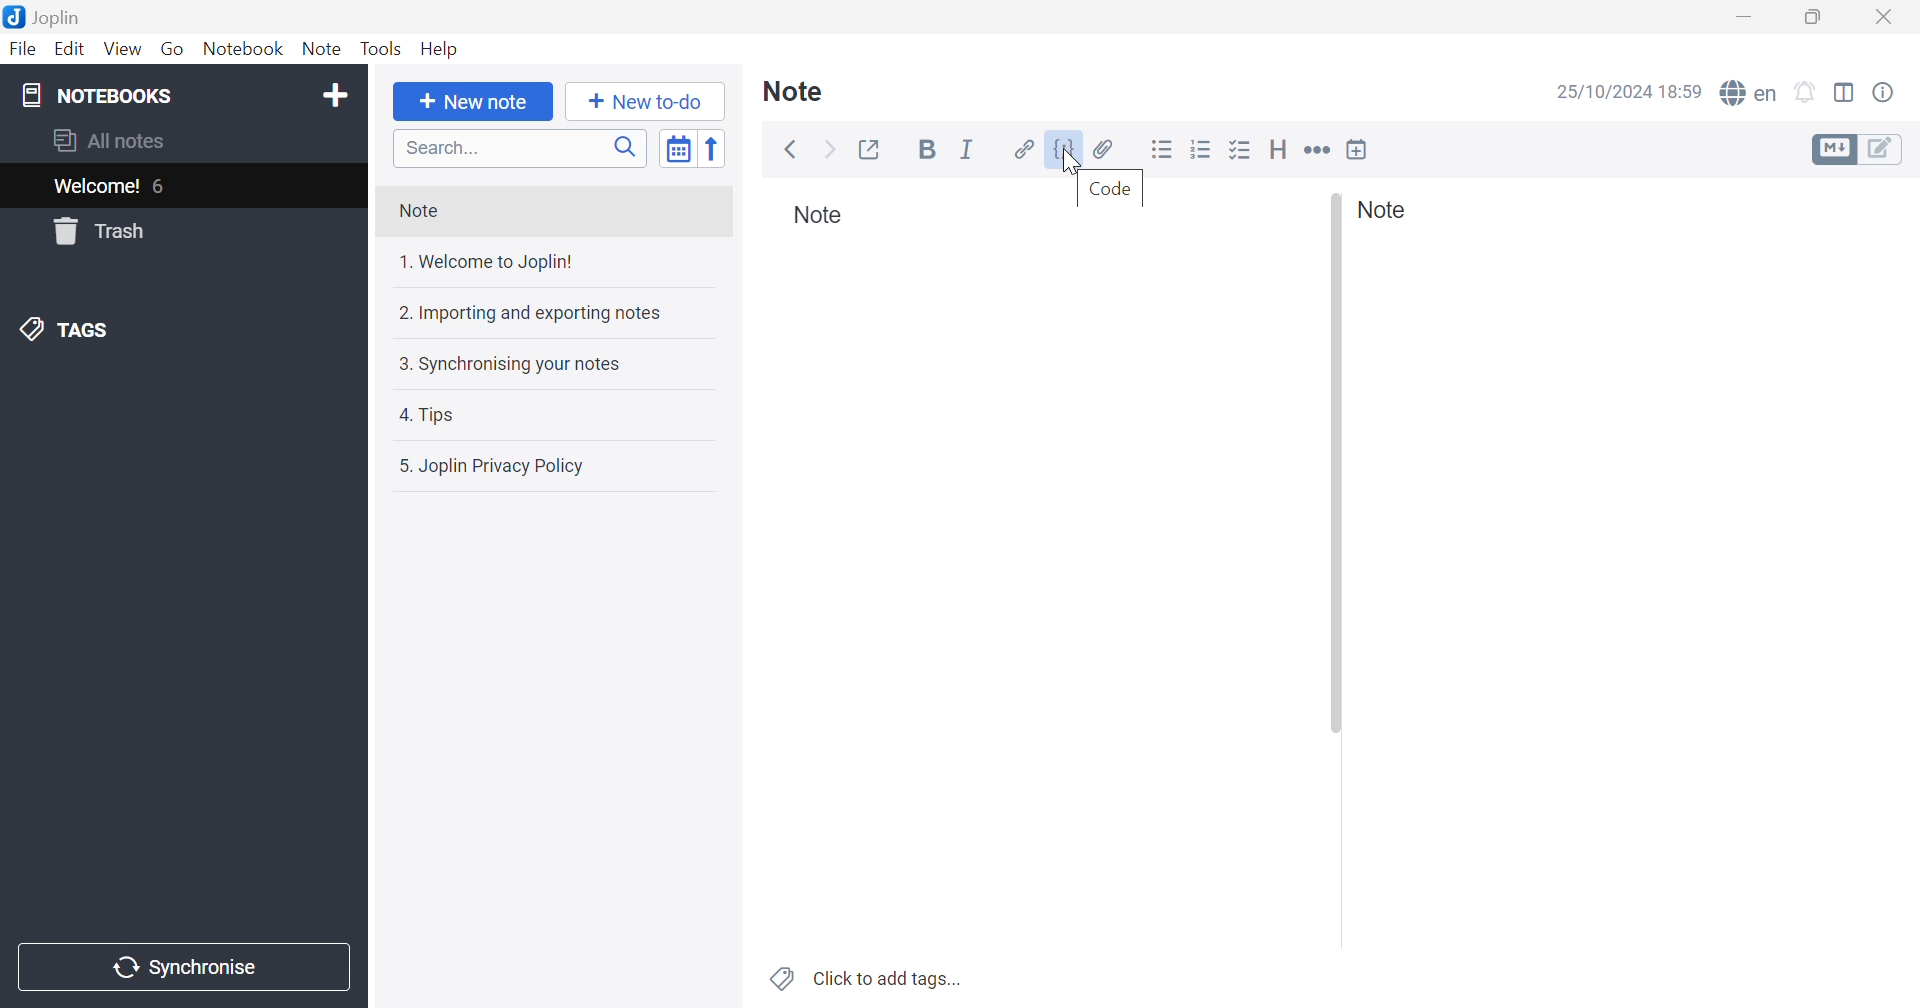 The width and height of the screenshot is (1920, 1008). I want to click on Note, so click(418, 215).